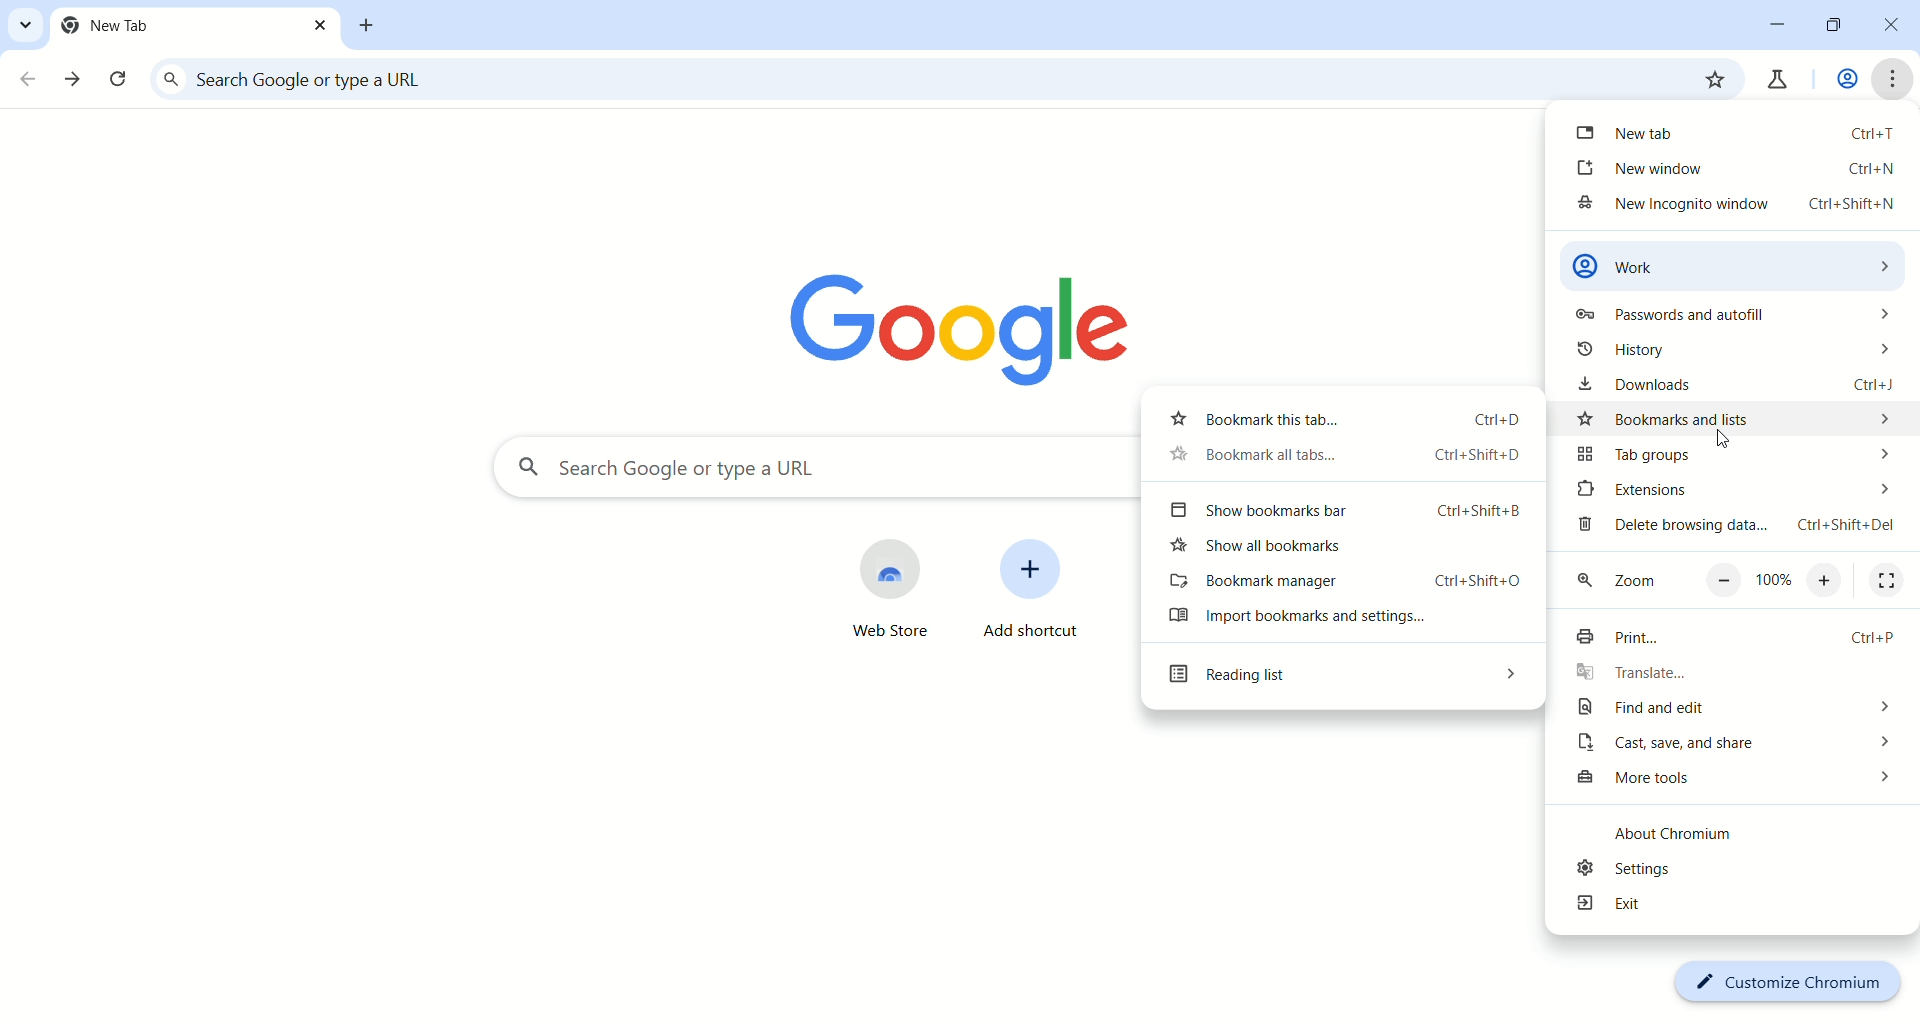  I want to click on history, so click(1730, 353).